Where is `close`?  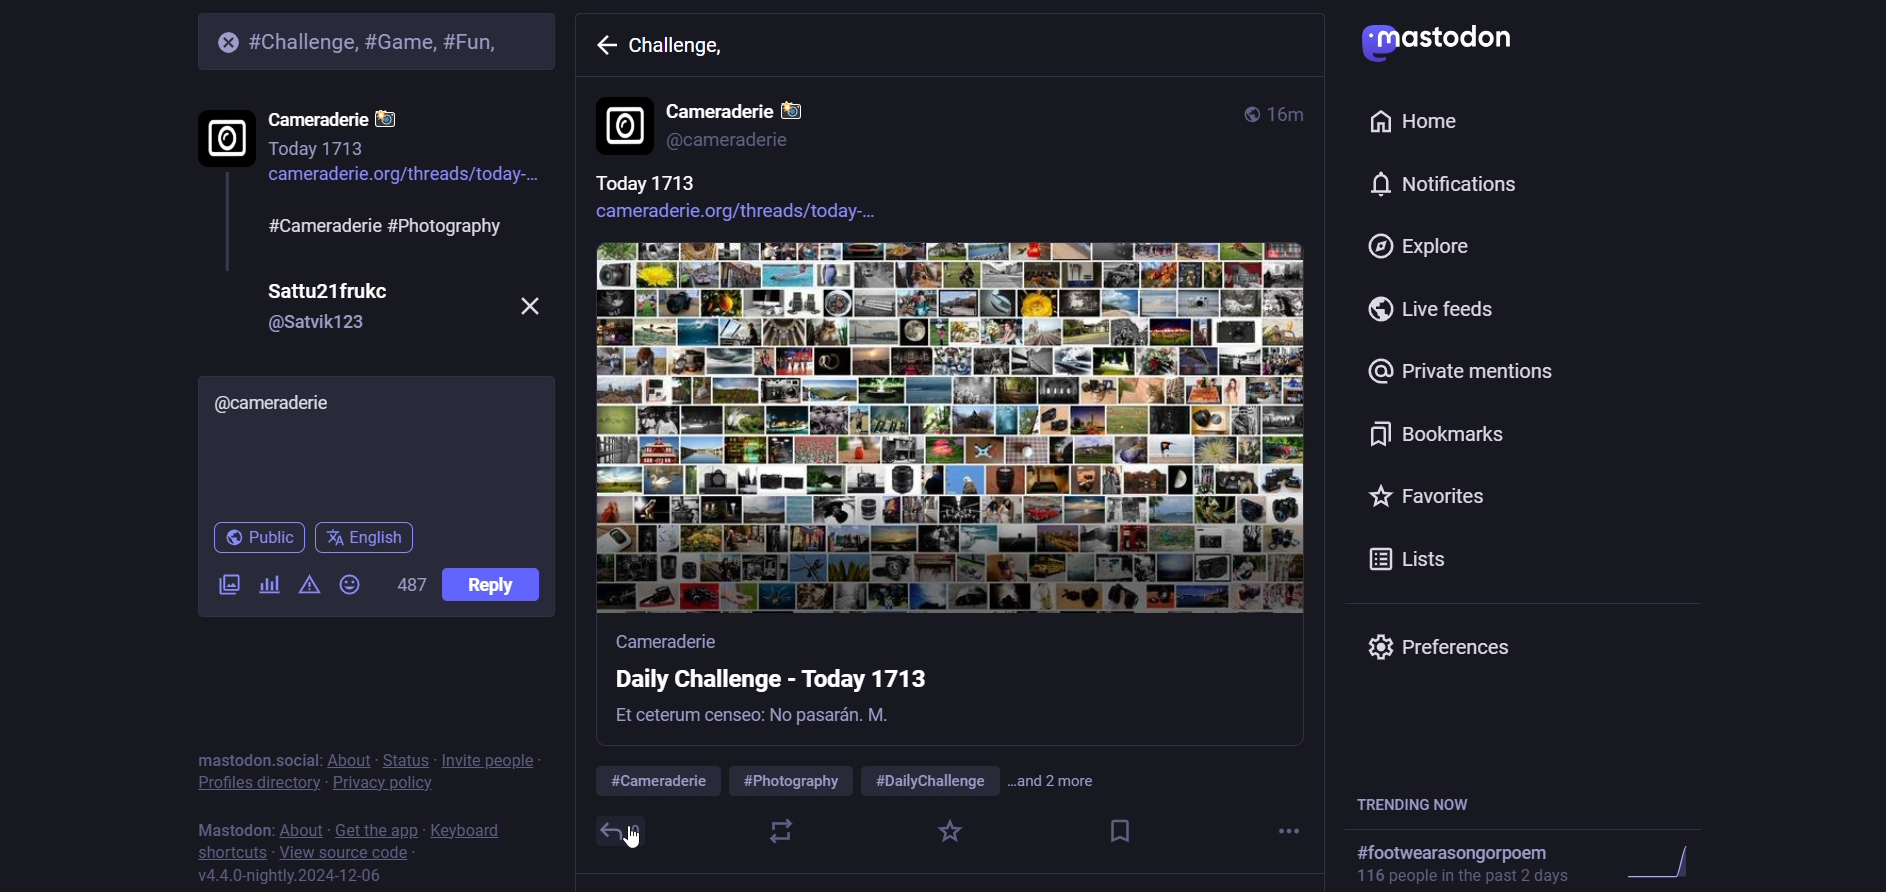 close is located at coordinates (228, 40).